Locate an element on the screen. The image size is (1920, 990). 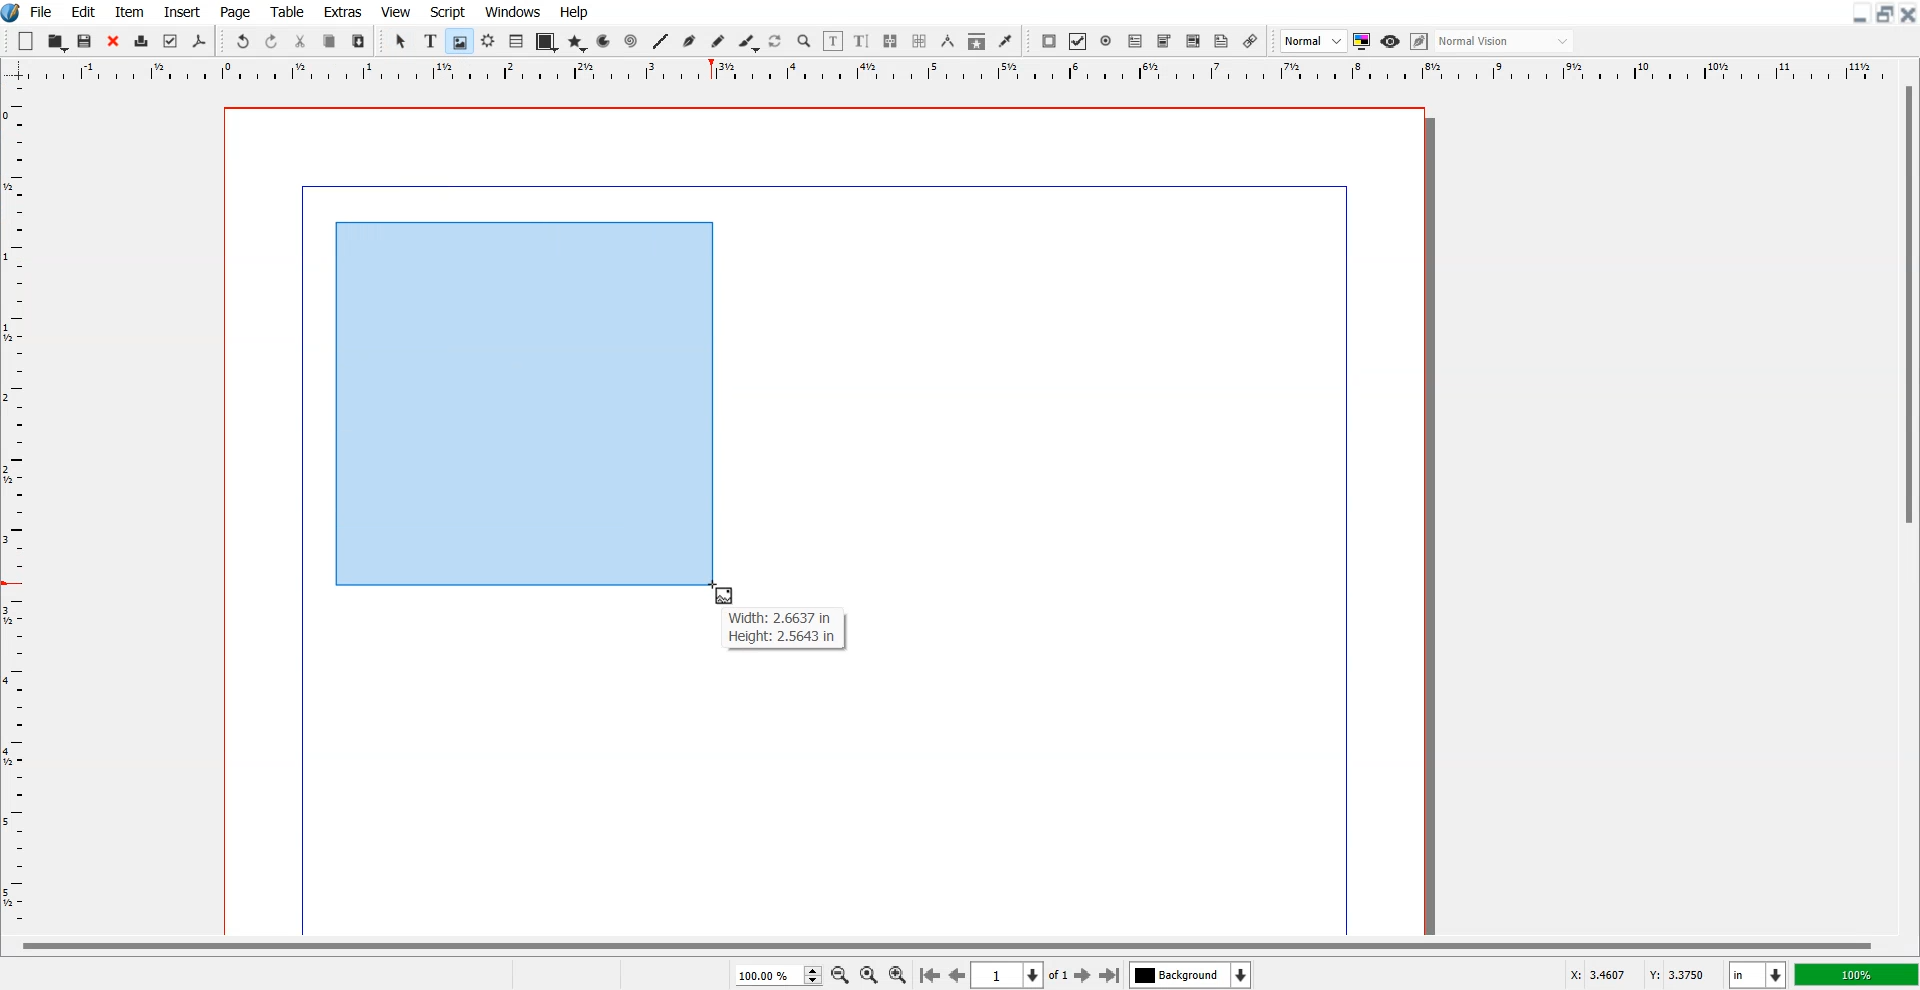
Link Annotation is located at coordinates (1251, 41).